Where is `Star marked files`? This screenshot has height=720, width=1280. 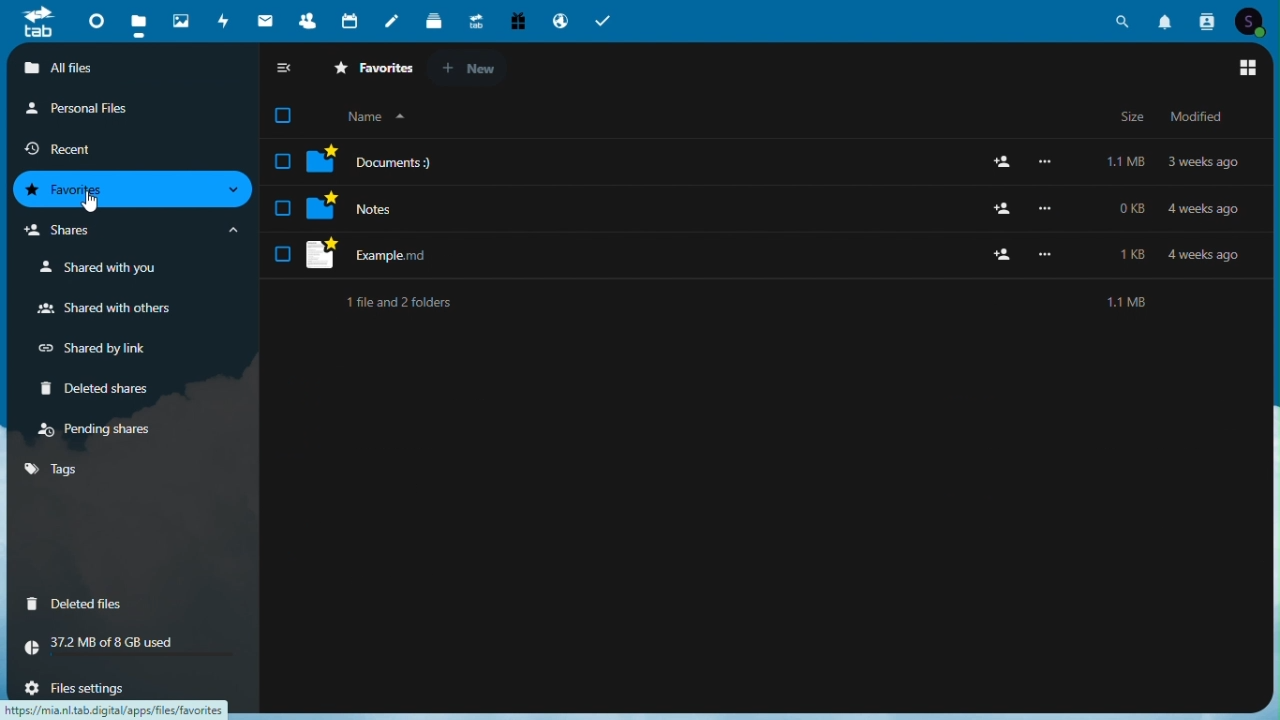 Star marked files is located at coordinates (765, 228).